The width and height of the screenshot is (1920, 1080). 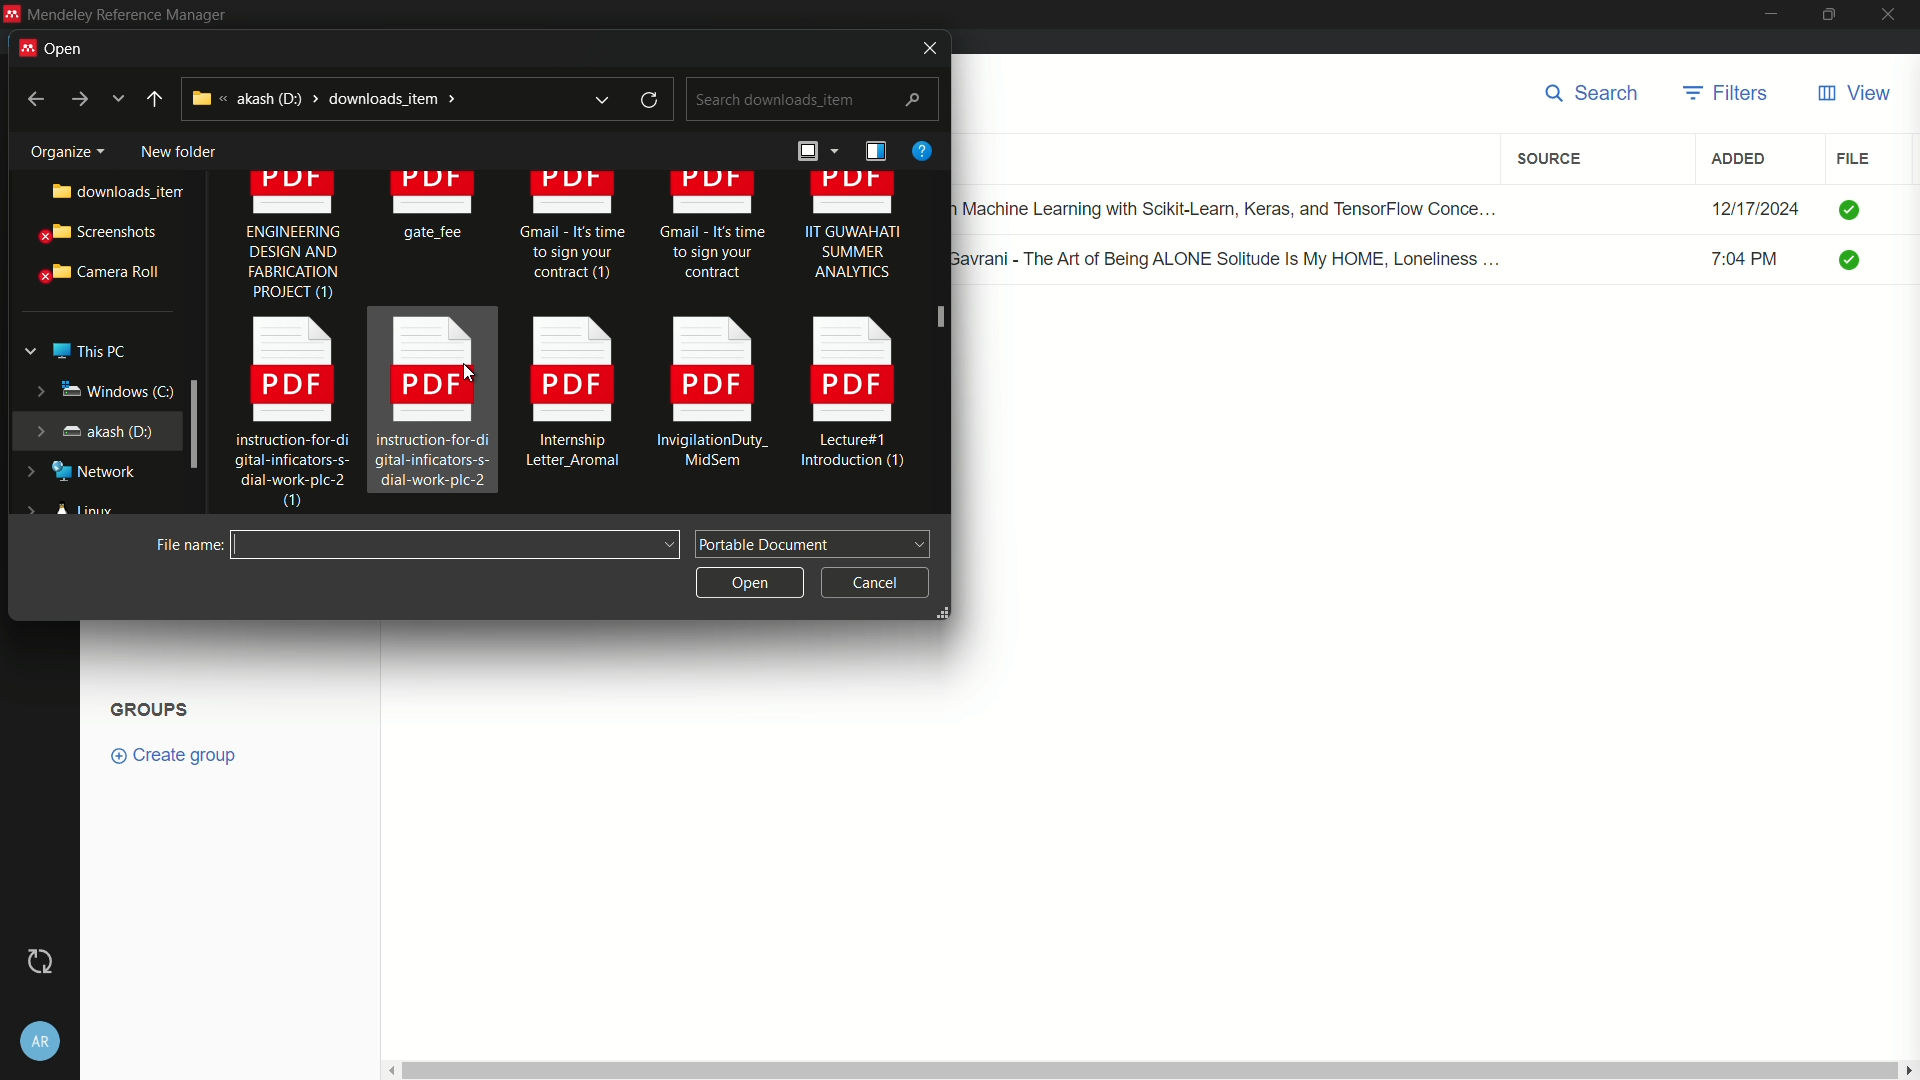 I want to click on instruction-for-di
gital-inficators-s-
dial-work-plc-2, so click(x=432, y=401).